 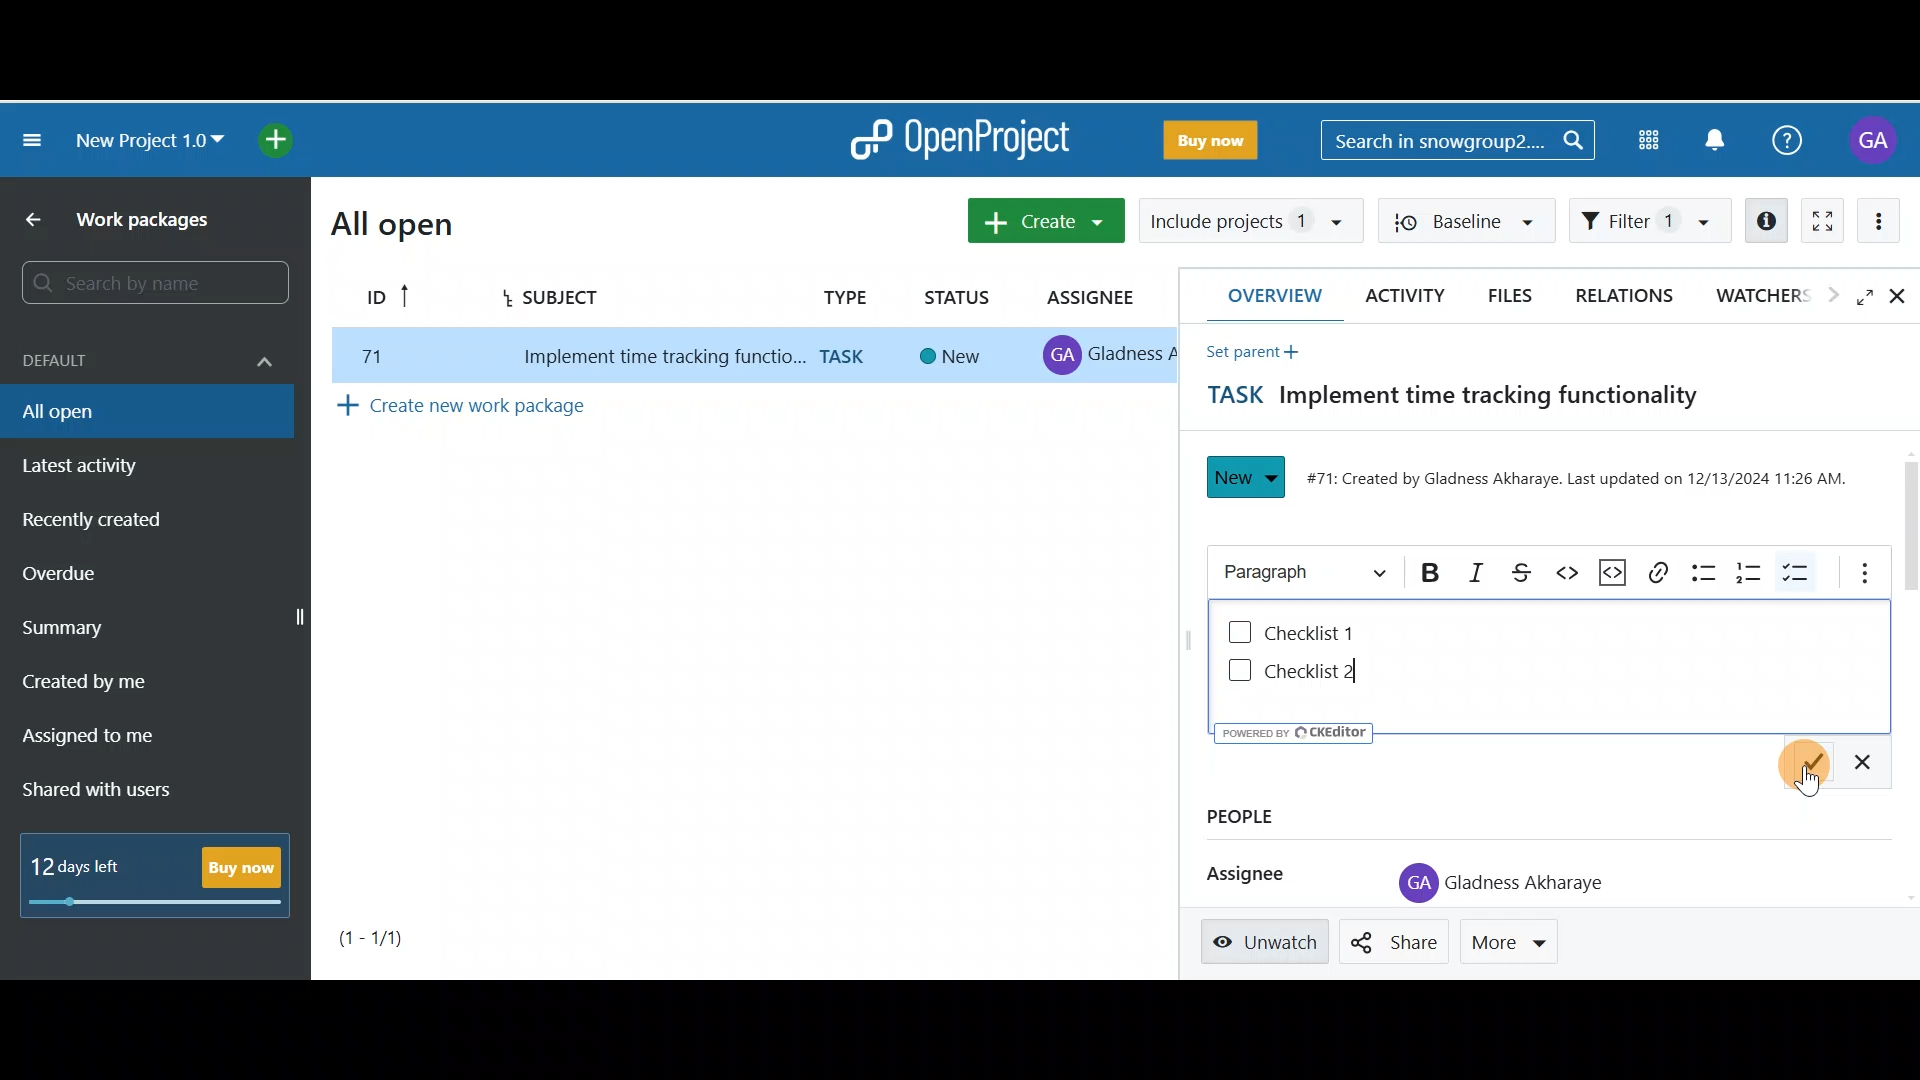 I want to click on Exit, so click(x=1872, y=764).